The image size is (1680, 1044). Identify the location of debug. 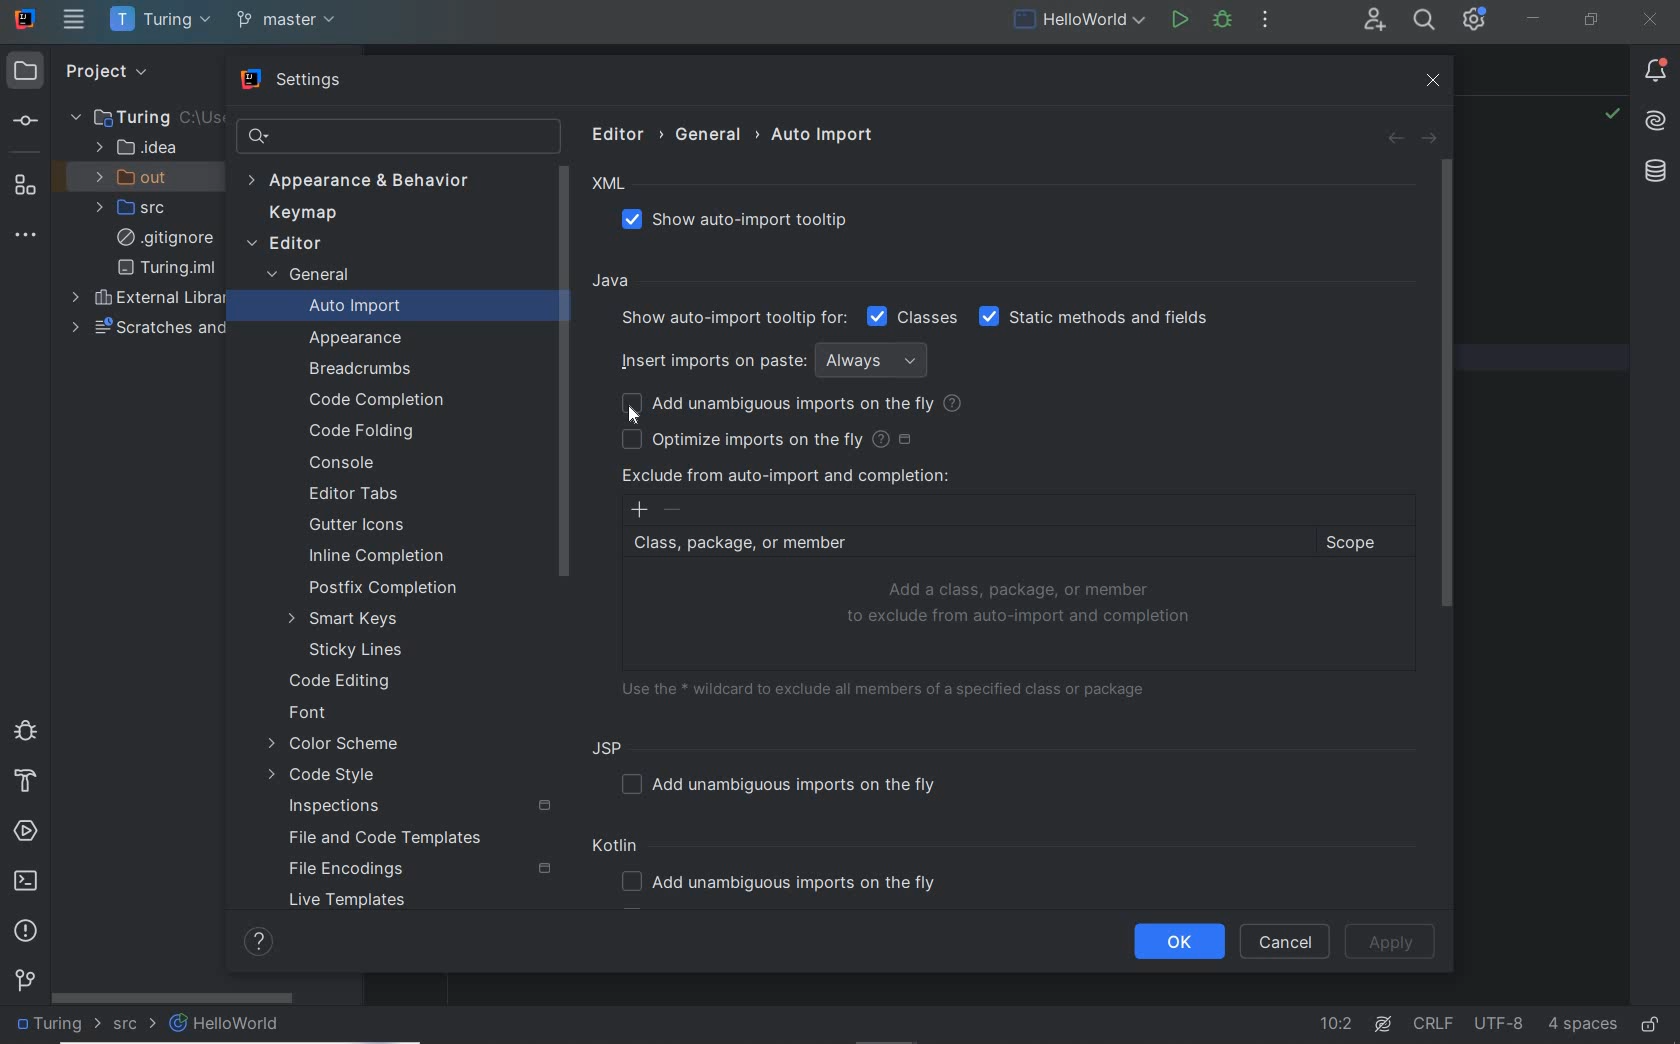
(23, 729).